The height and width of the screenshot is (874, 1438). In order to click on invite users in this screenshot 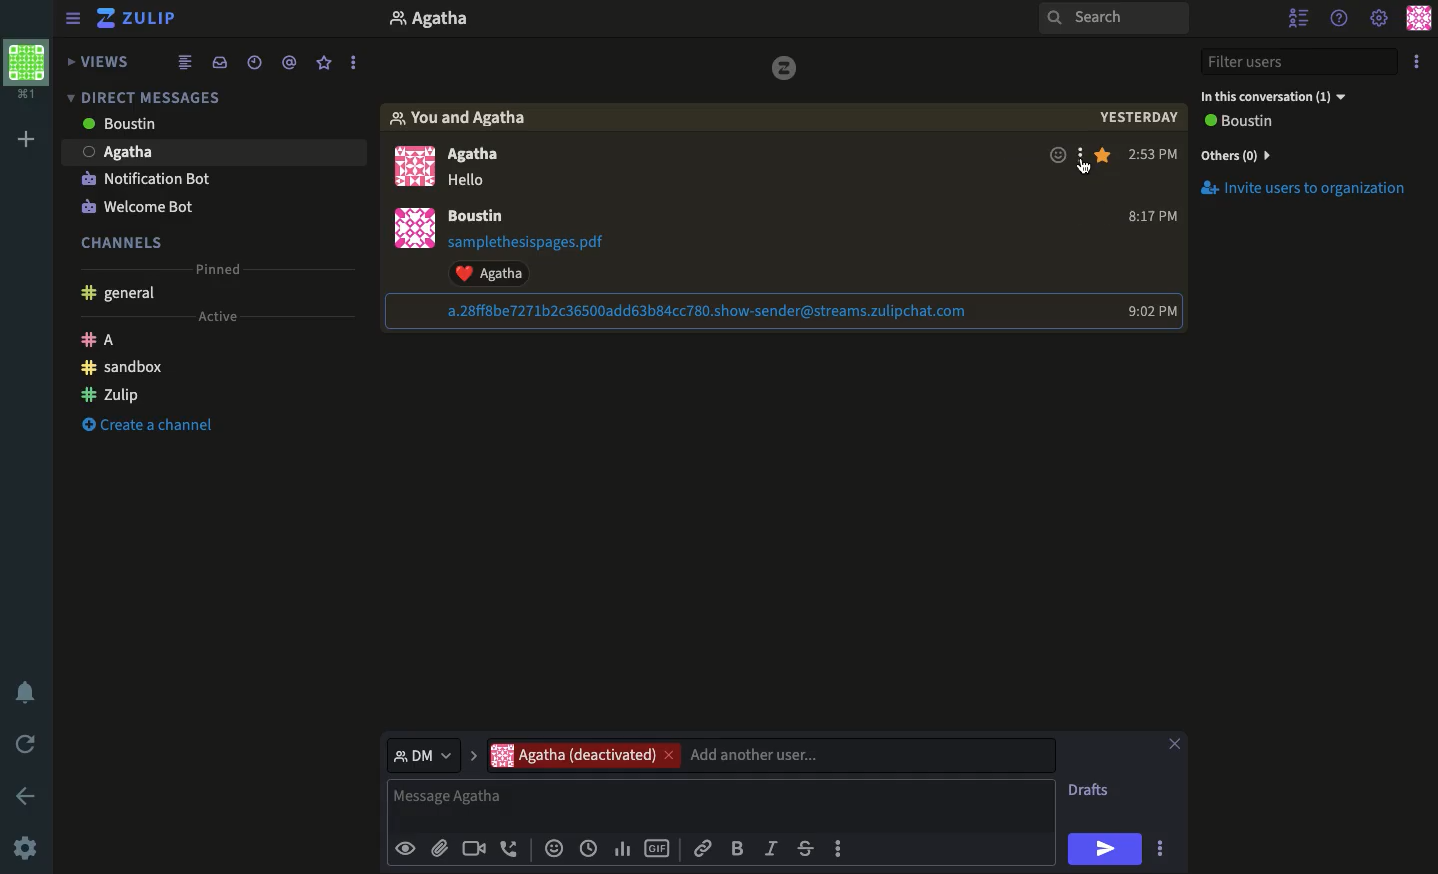, I will do `click(1309, 196)`.